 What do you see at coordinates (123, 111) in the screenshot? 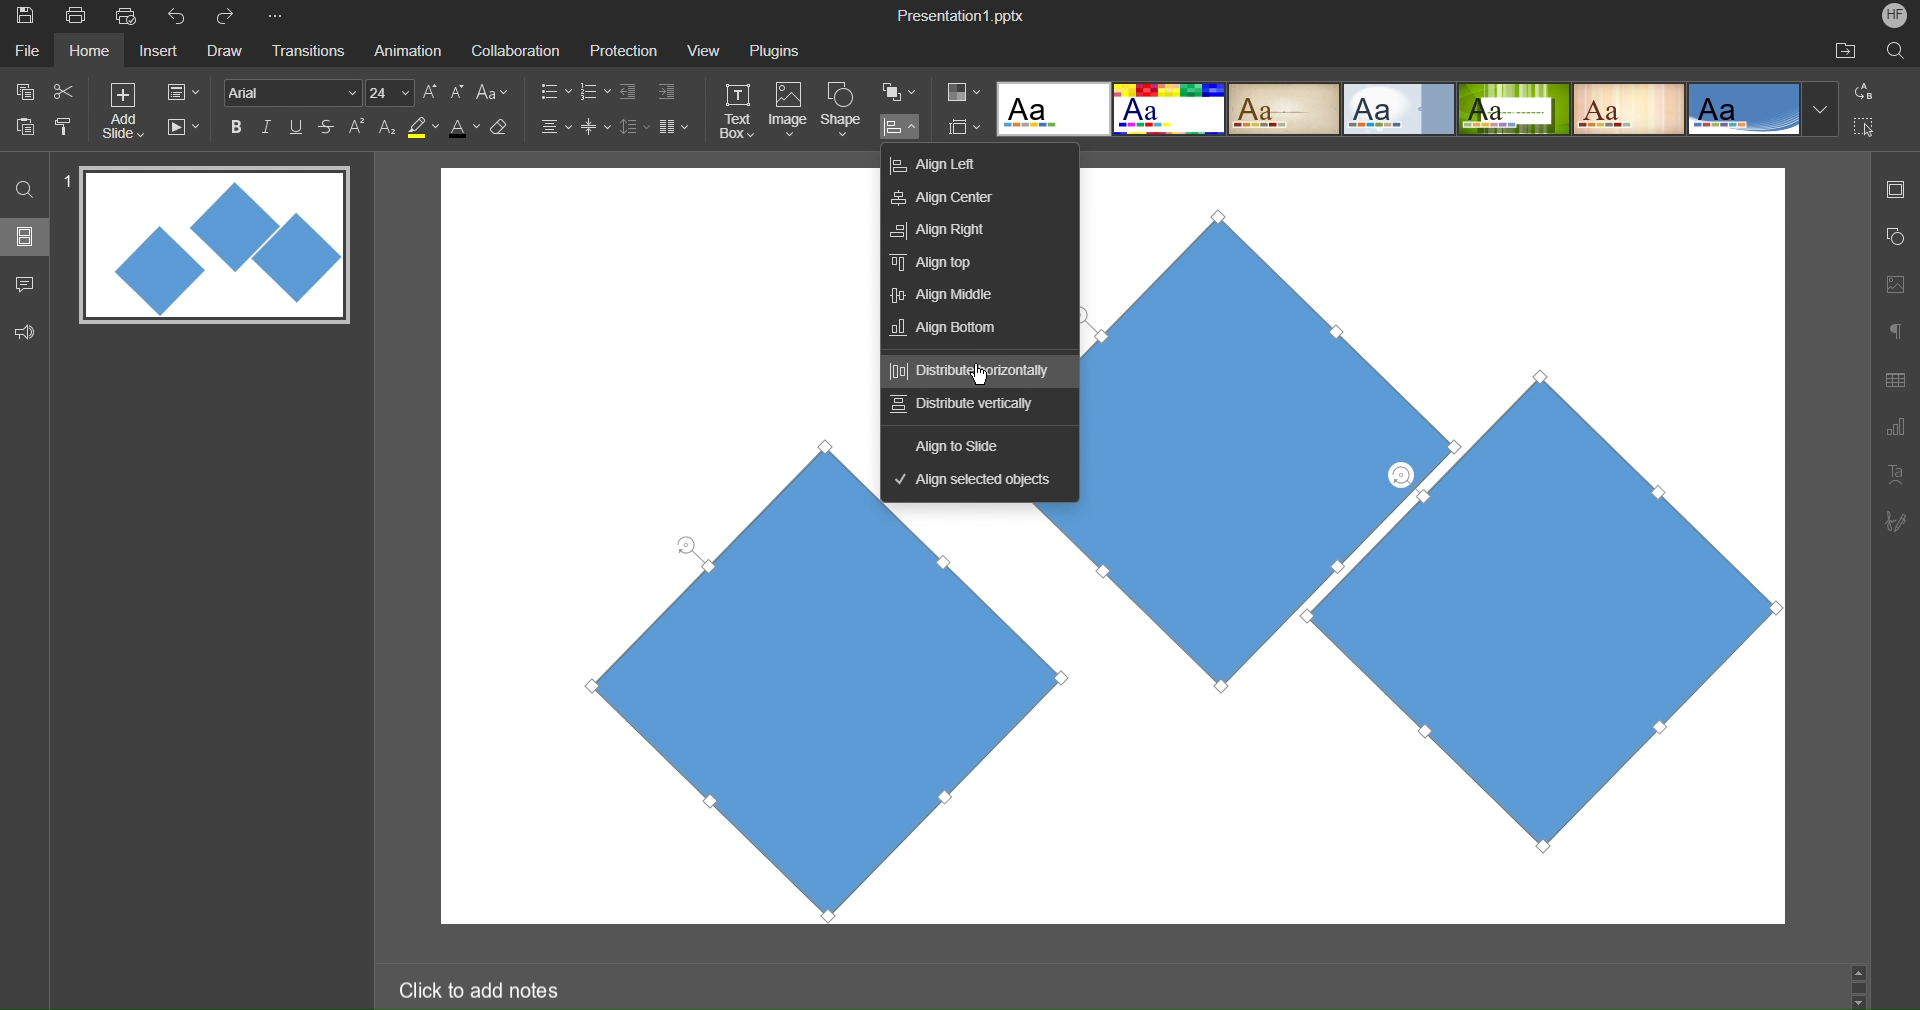
I see `Add Slide` at bounding box center [123, 111].